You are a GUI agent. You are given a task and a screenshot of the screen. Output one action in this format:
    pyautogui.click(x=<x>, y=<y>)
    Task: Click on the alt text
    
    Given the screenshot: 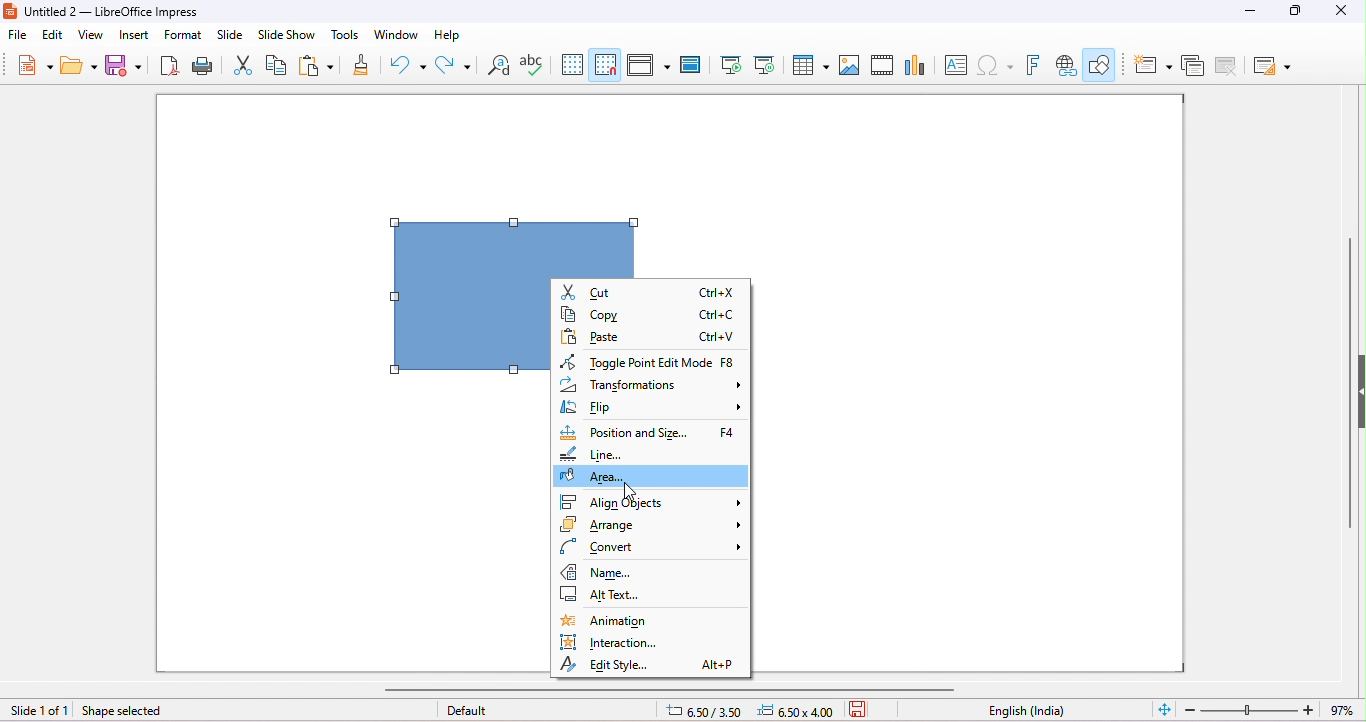 What is the action you would take?
    pyautogui.click(x=618, y=595)
    